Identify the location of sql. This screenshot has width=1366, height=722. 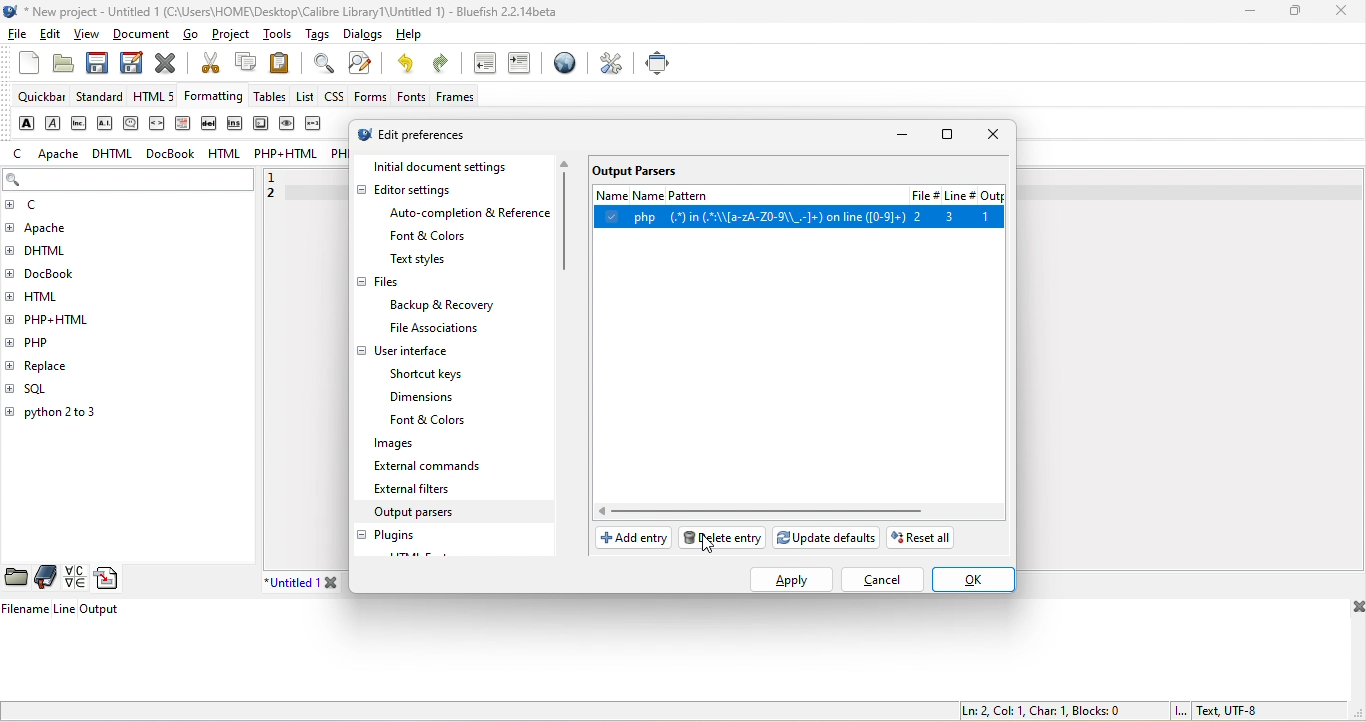
(47, 389).